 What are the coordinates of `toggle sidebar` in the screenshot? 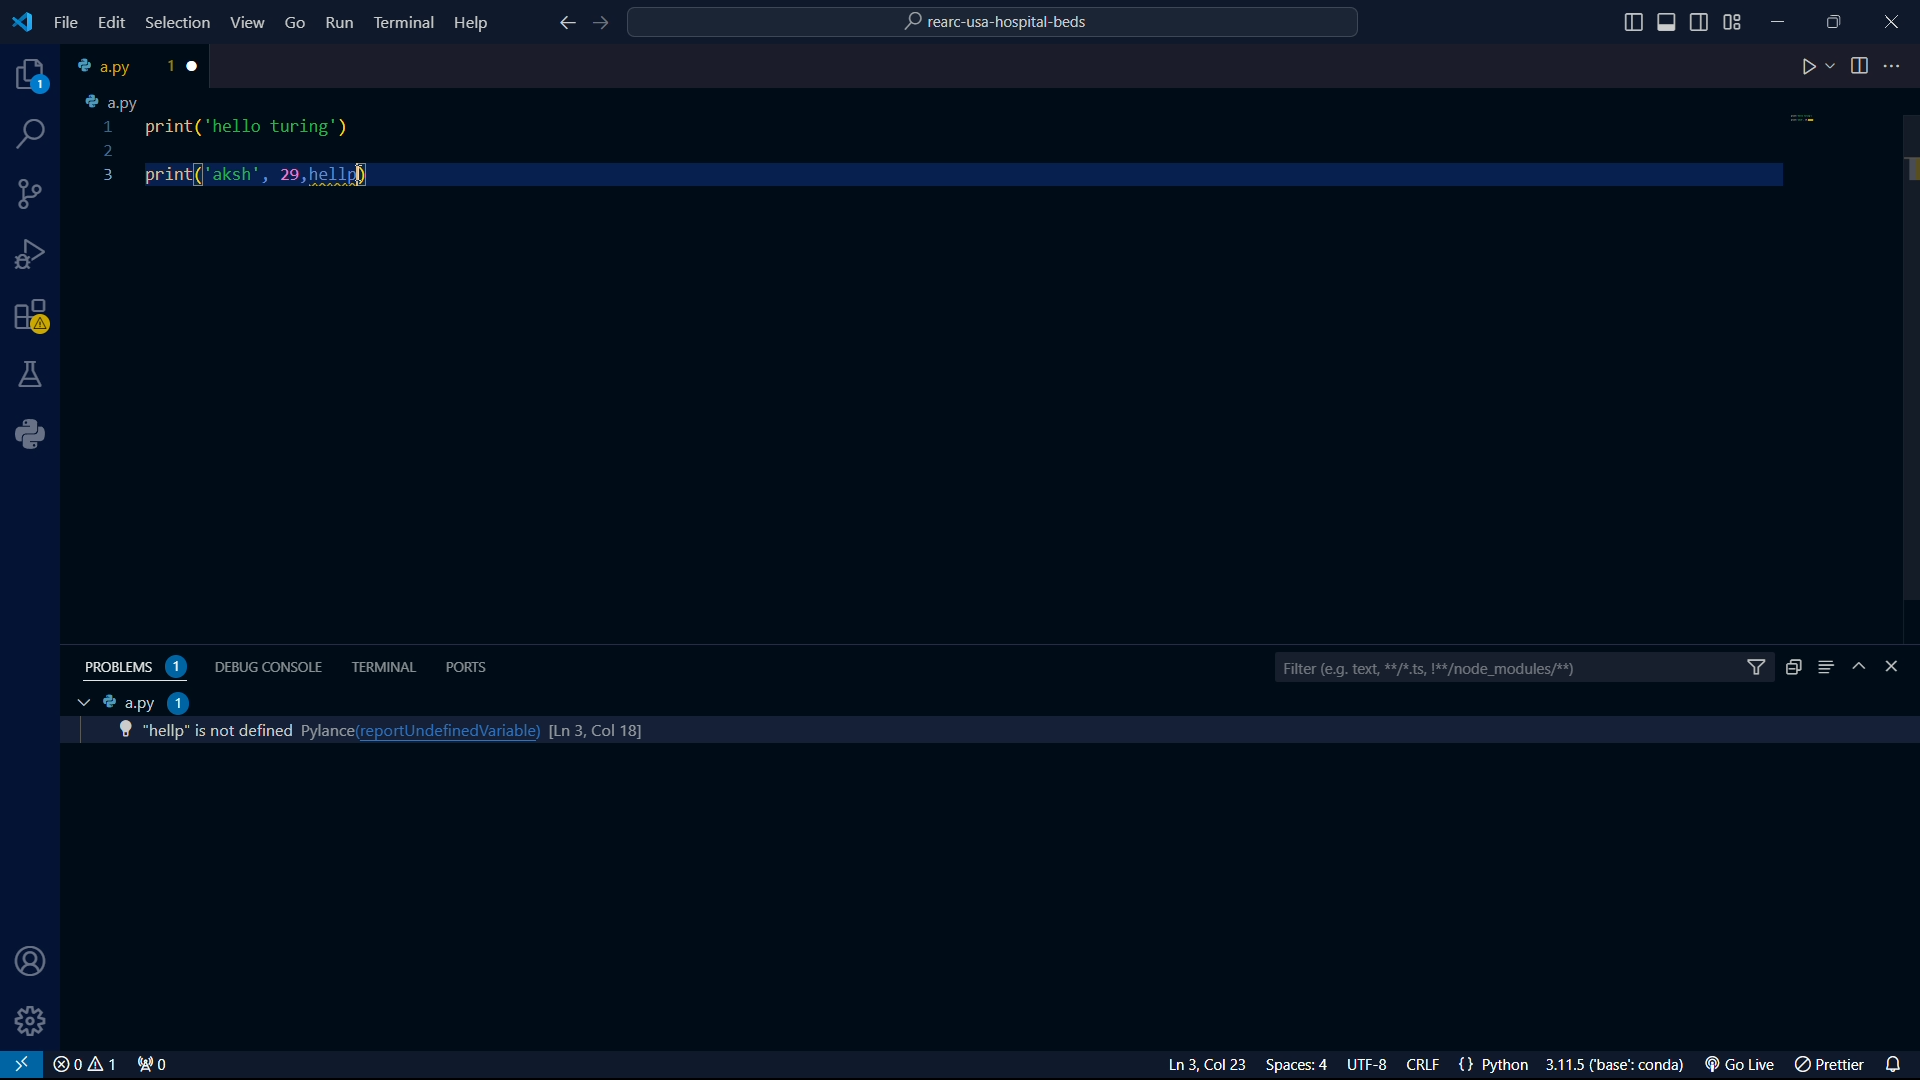 It's located at (1701, 20).